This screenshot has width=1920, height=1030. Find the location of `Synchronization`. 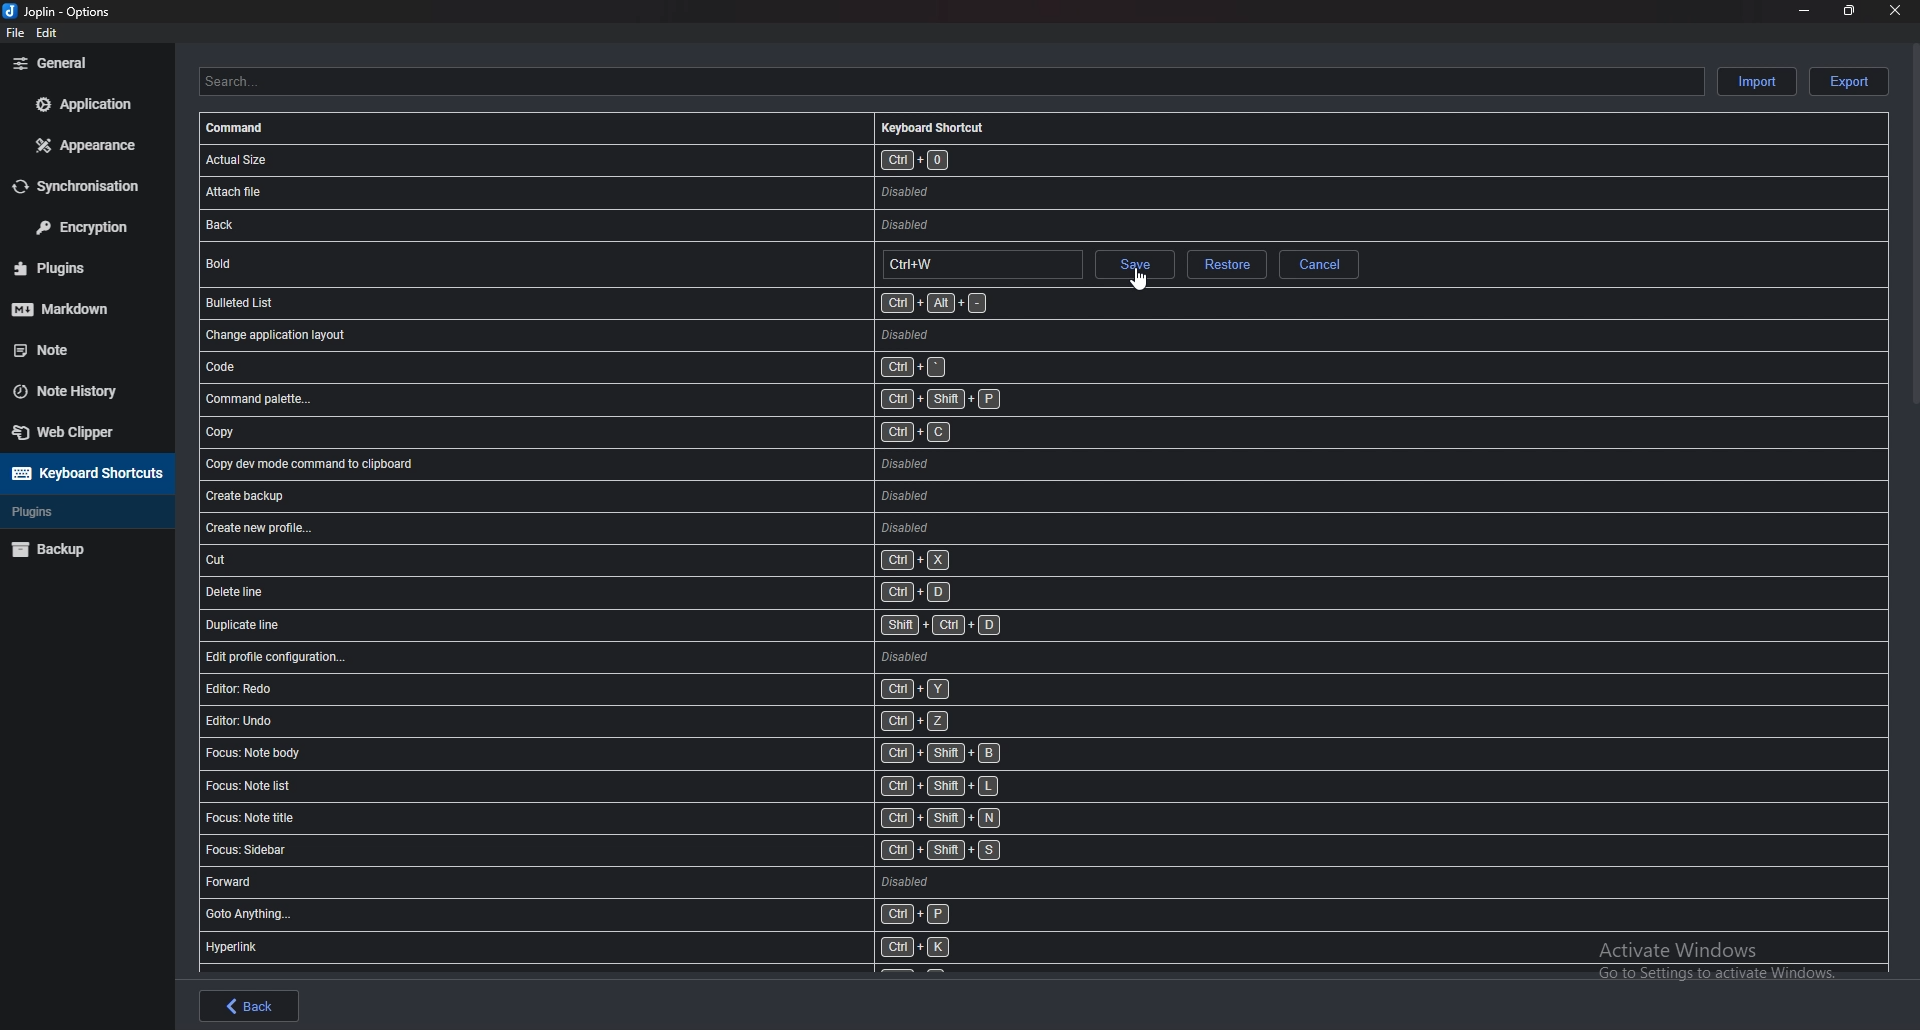

Synchronization is located at coordinates (86, 186).